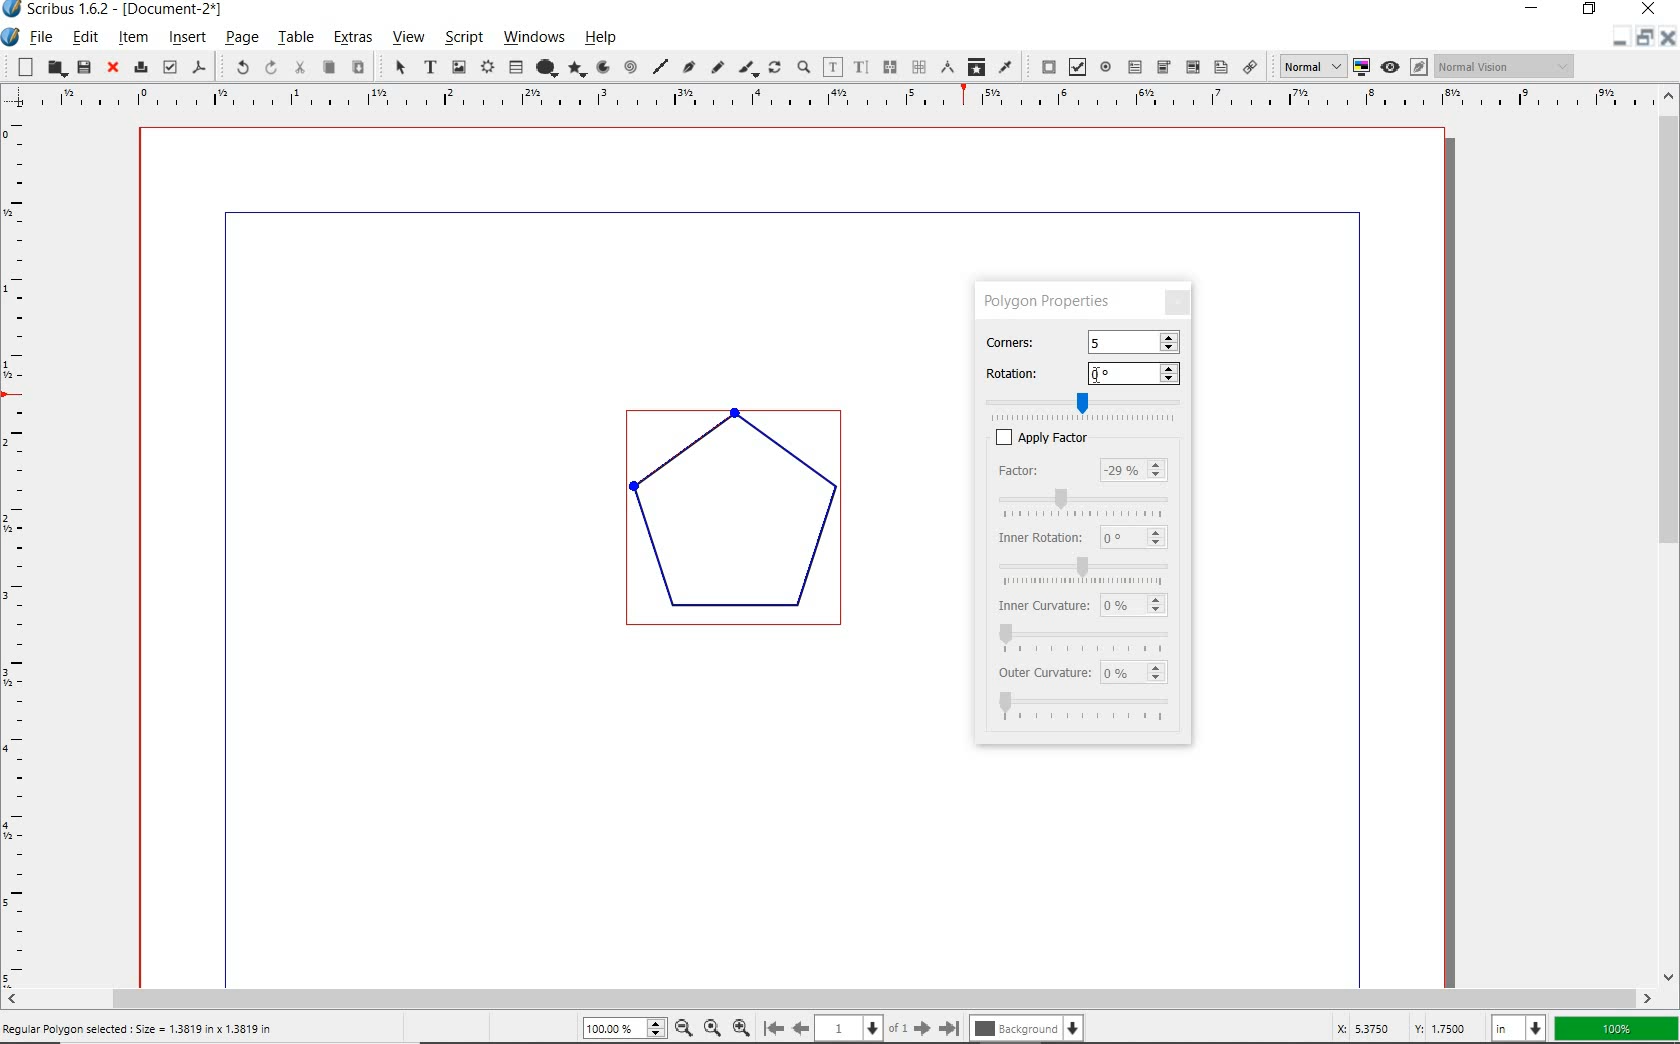  Describe the element at coordinates (748, 68) in the screenshot. I see `calligraphic line` at that location.